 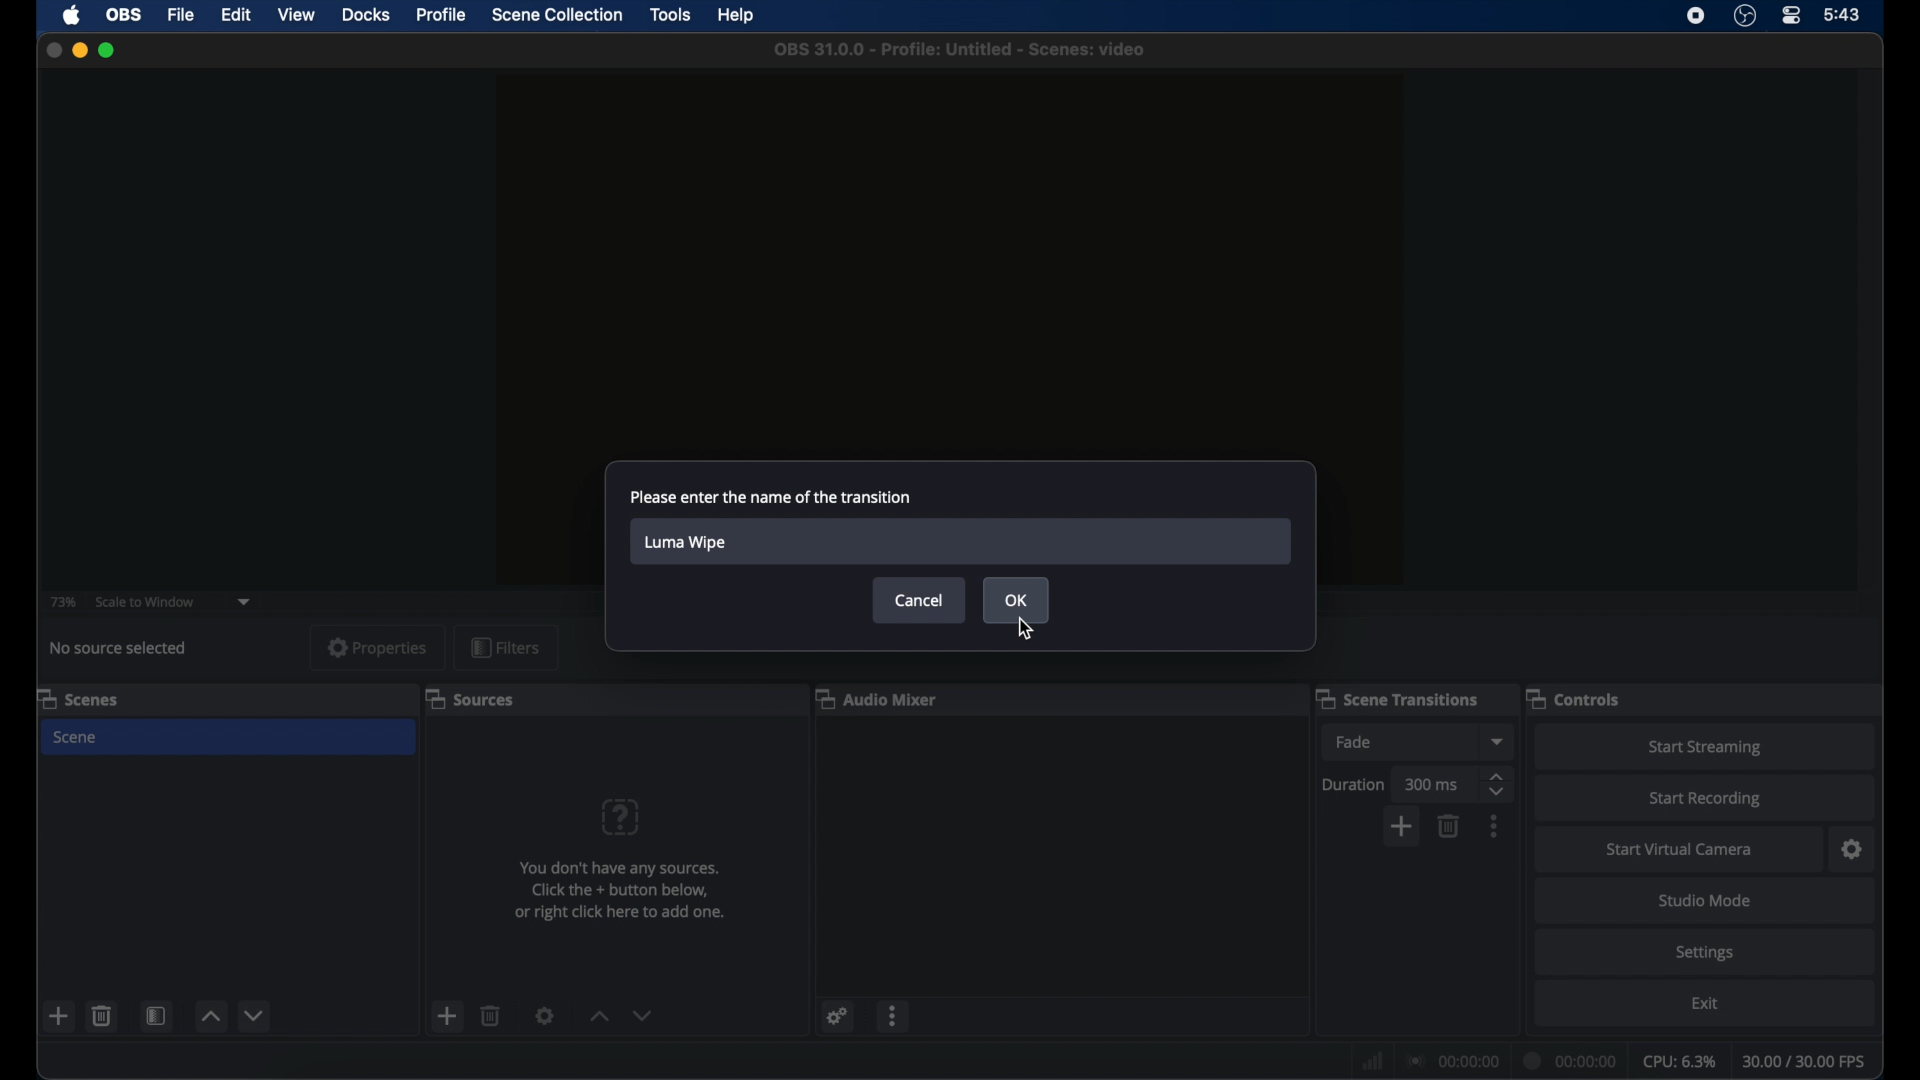 I want to click on stepper buttons, so click(x=1498, y=785).